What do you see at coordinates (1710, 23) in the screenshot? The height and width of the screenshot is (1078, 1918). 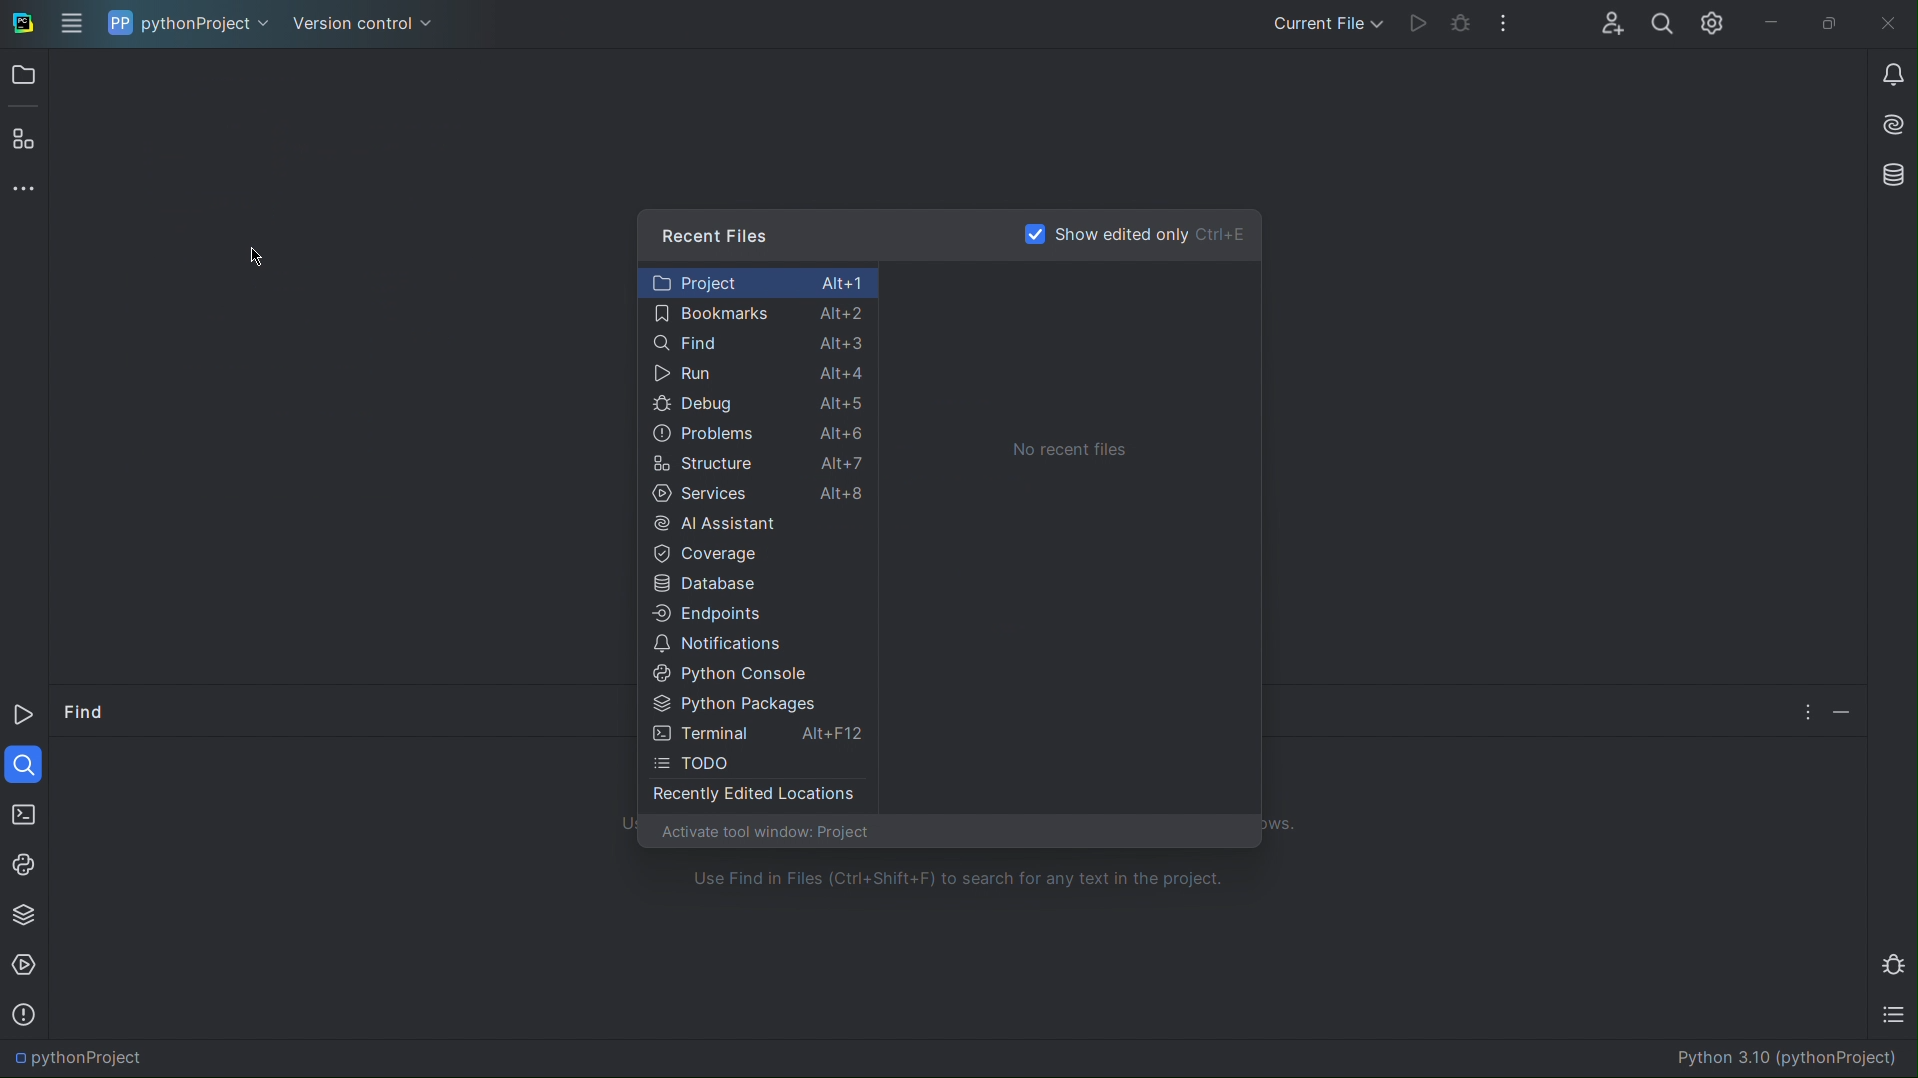 I see `Settings` at bounding box center [1710, 23].